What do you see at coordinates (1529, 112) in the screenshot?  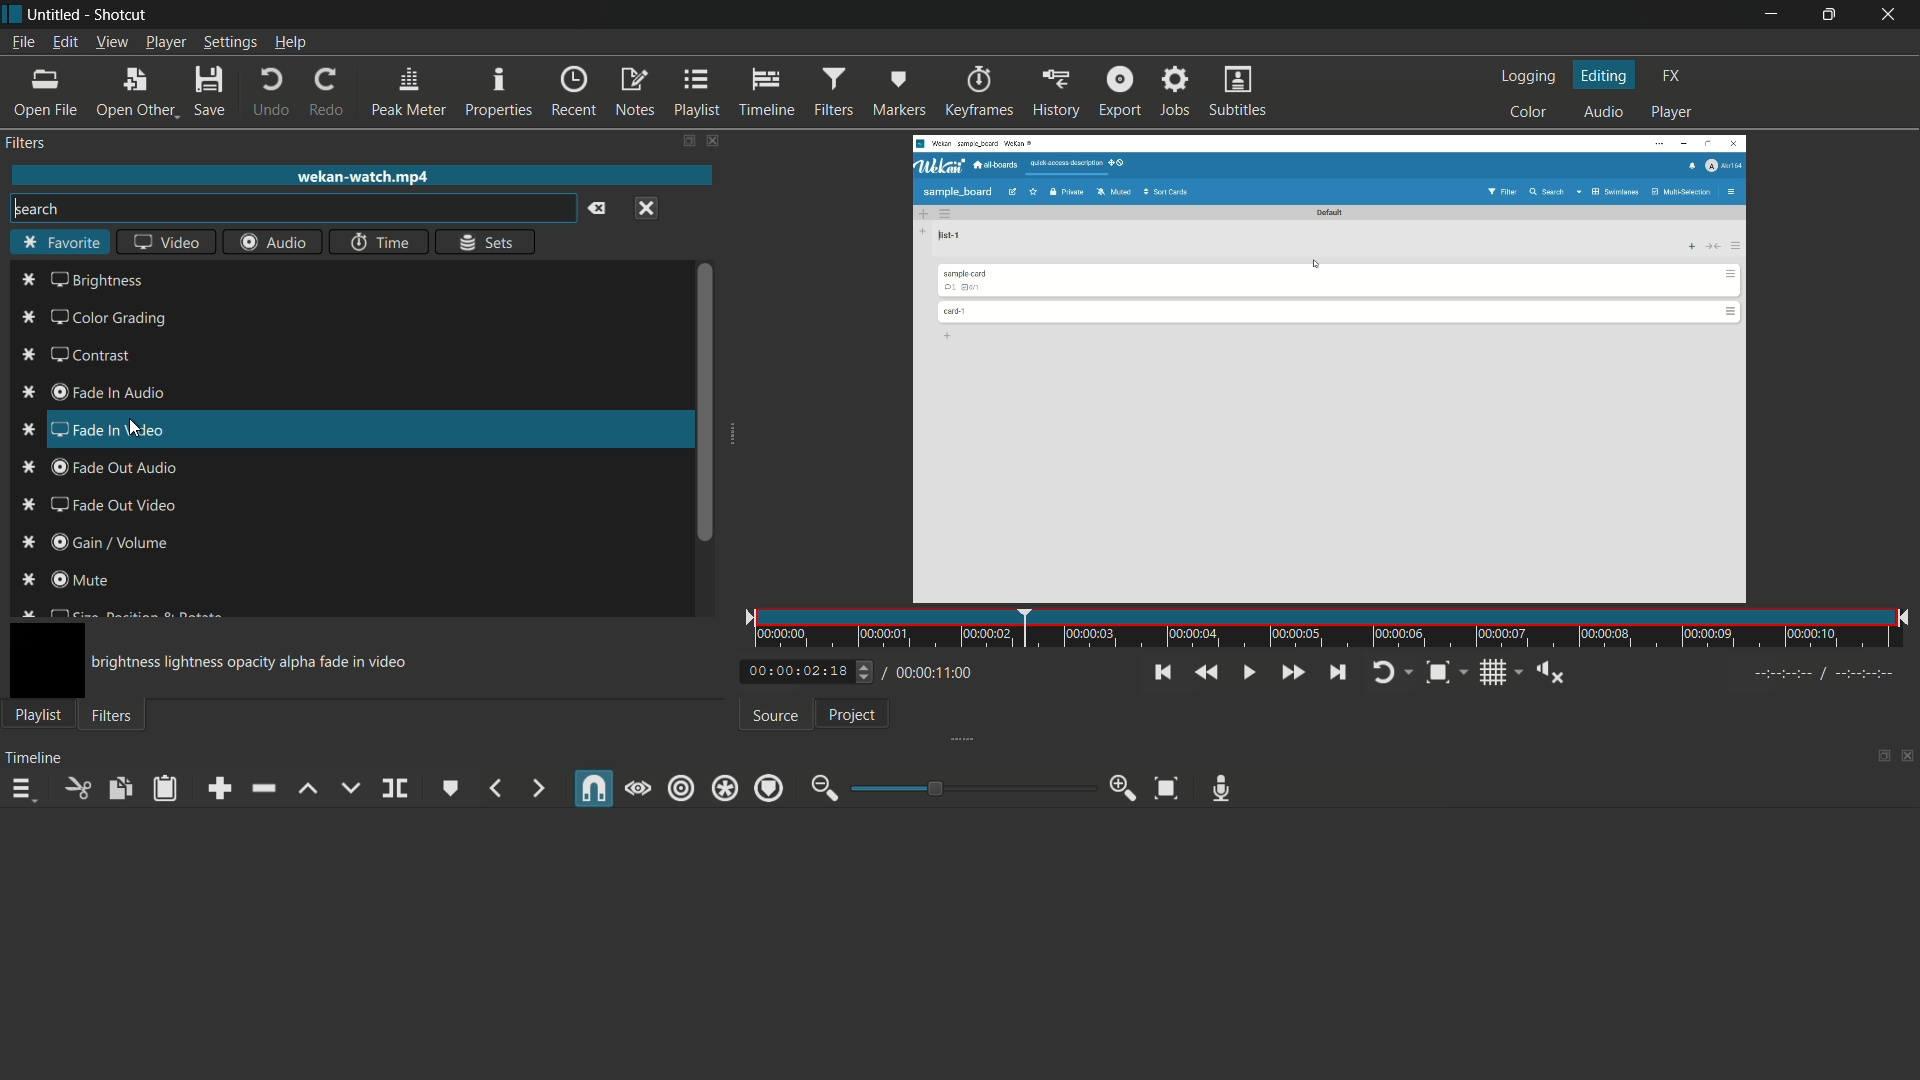 I see `color` at bounding box center [1529, 112].